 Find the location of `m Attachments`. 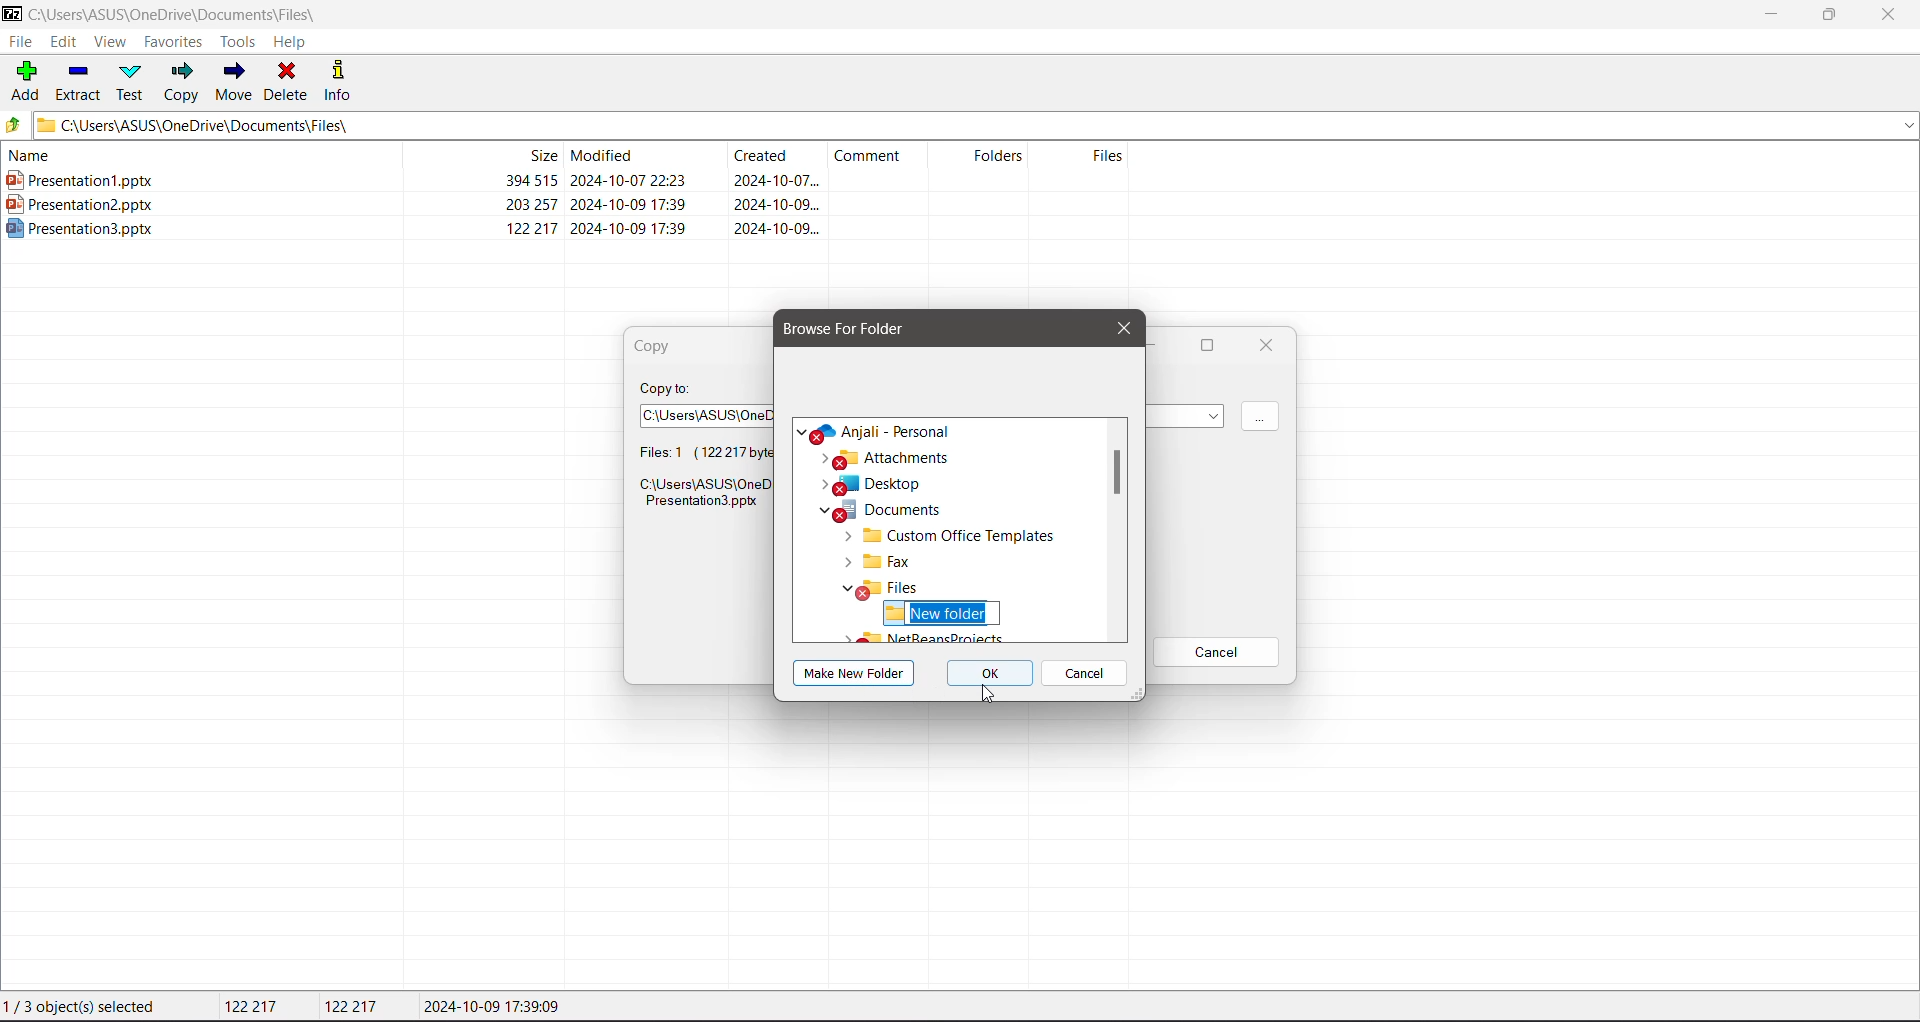

m Attachments is located at coordinates (890, 484).